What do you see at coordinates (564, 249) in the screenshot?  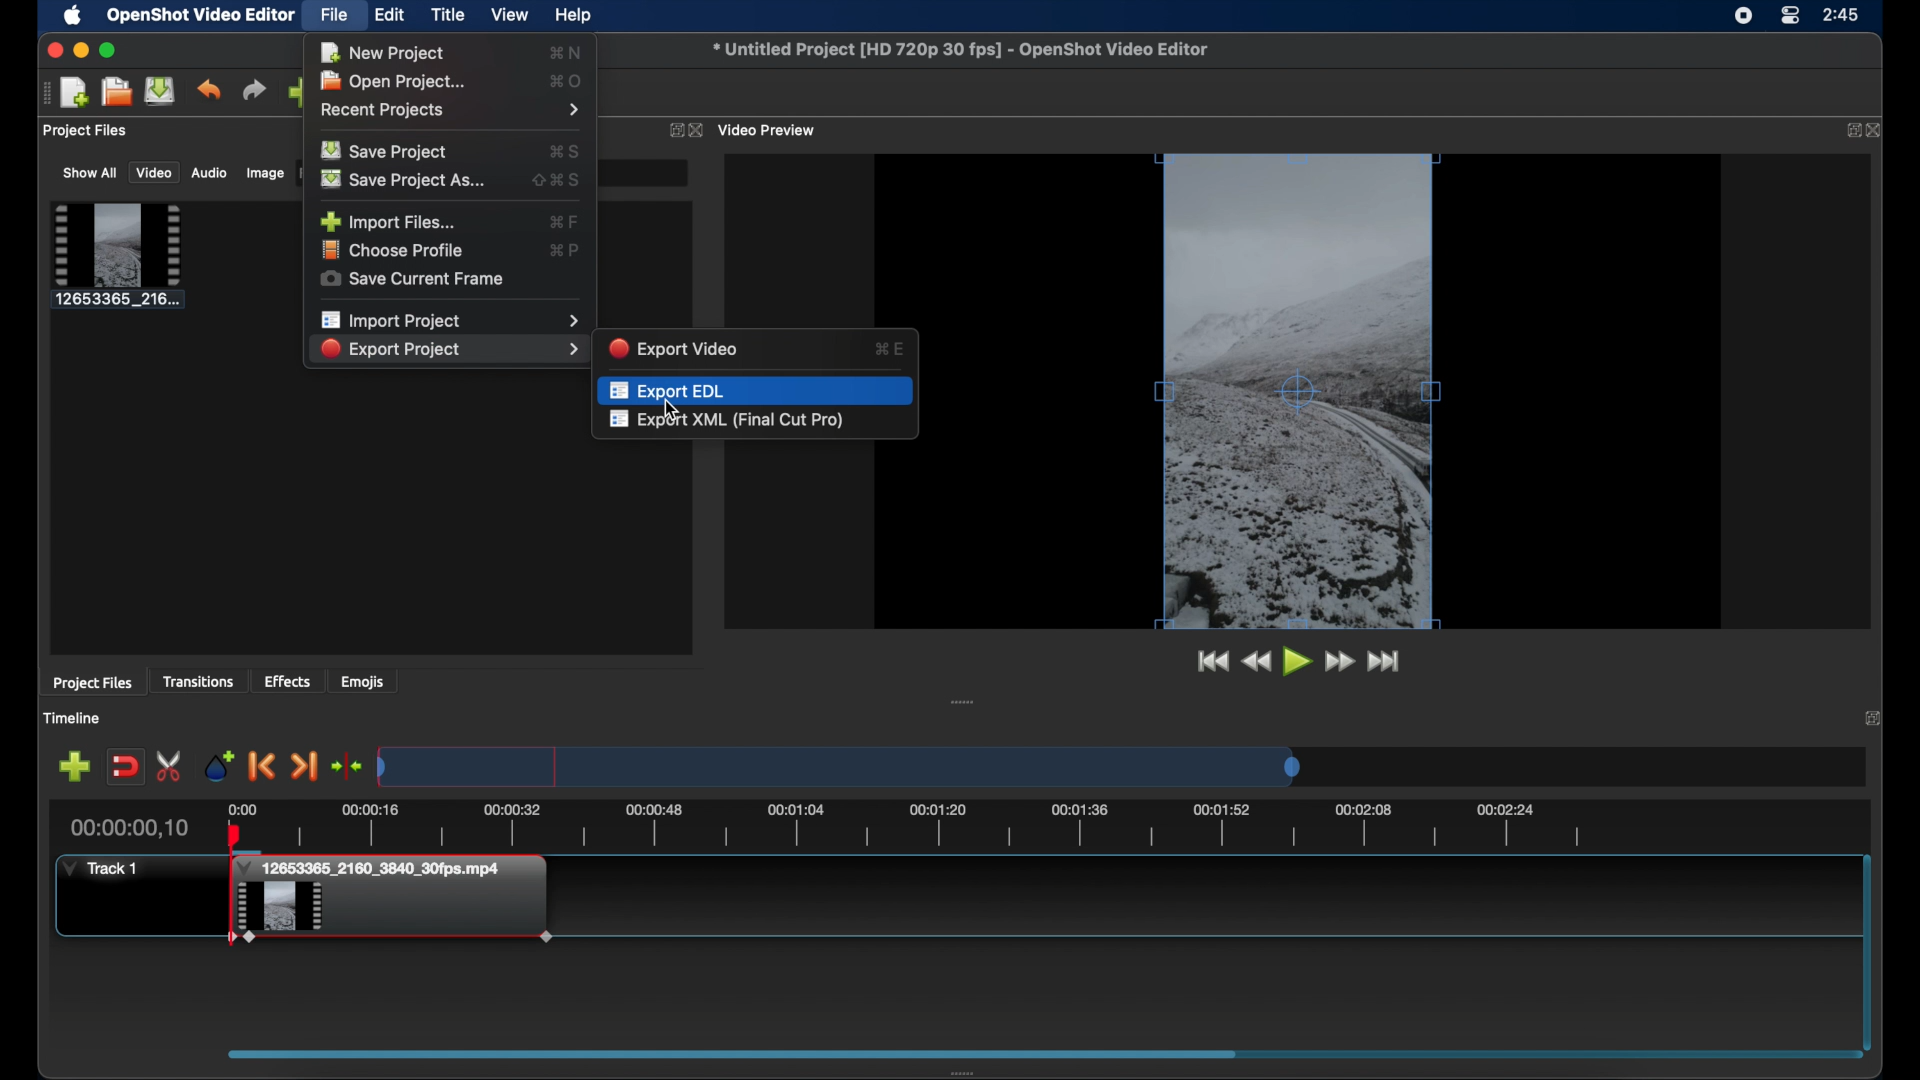 I see `choose profile shortcut` at bounding box center [564, 249].